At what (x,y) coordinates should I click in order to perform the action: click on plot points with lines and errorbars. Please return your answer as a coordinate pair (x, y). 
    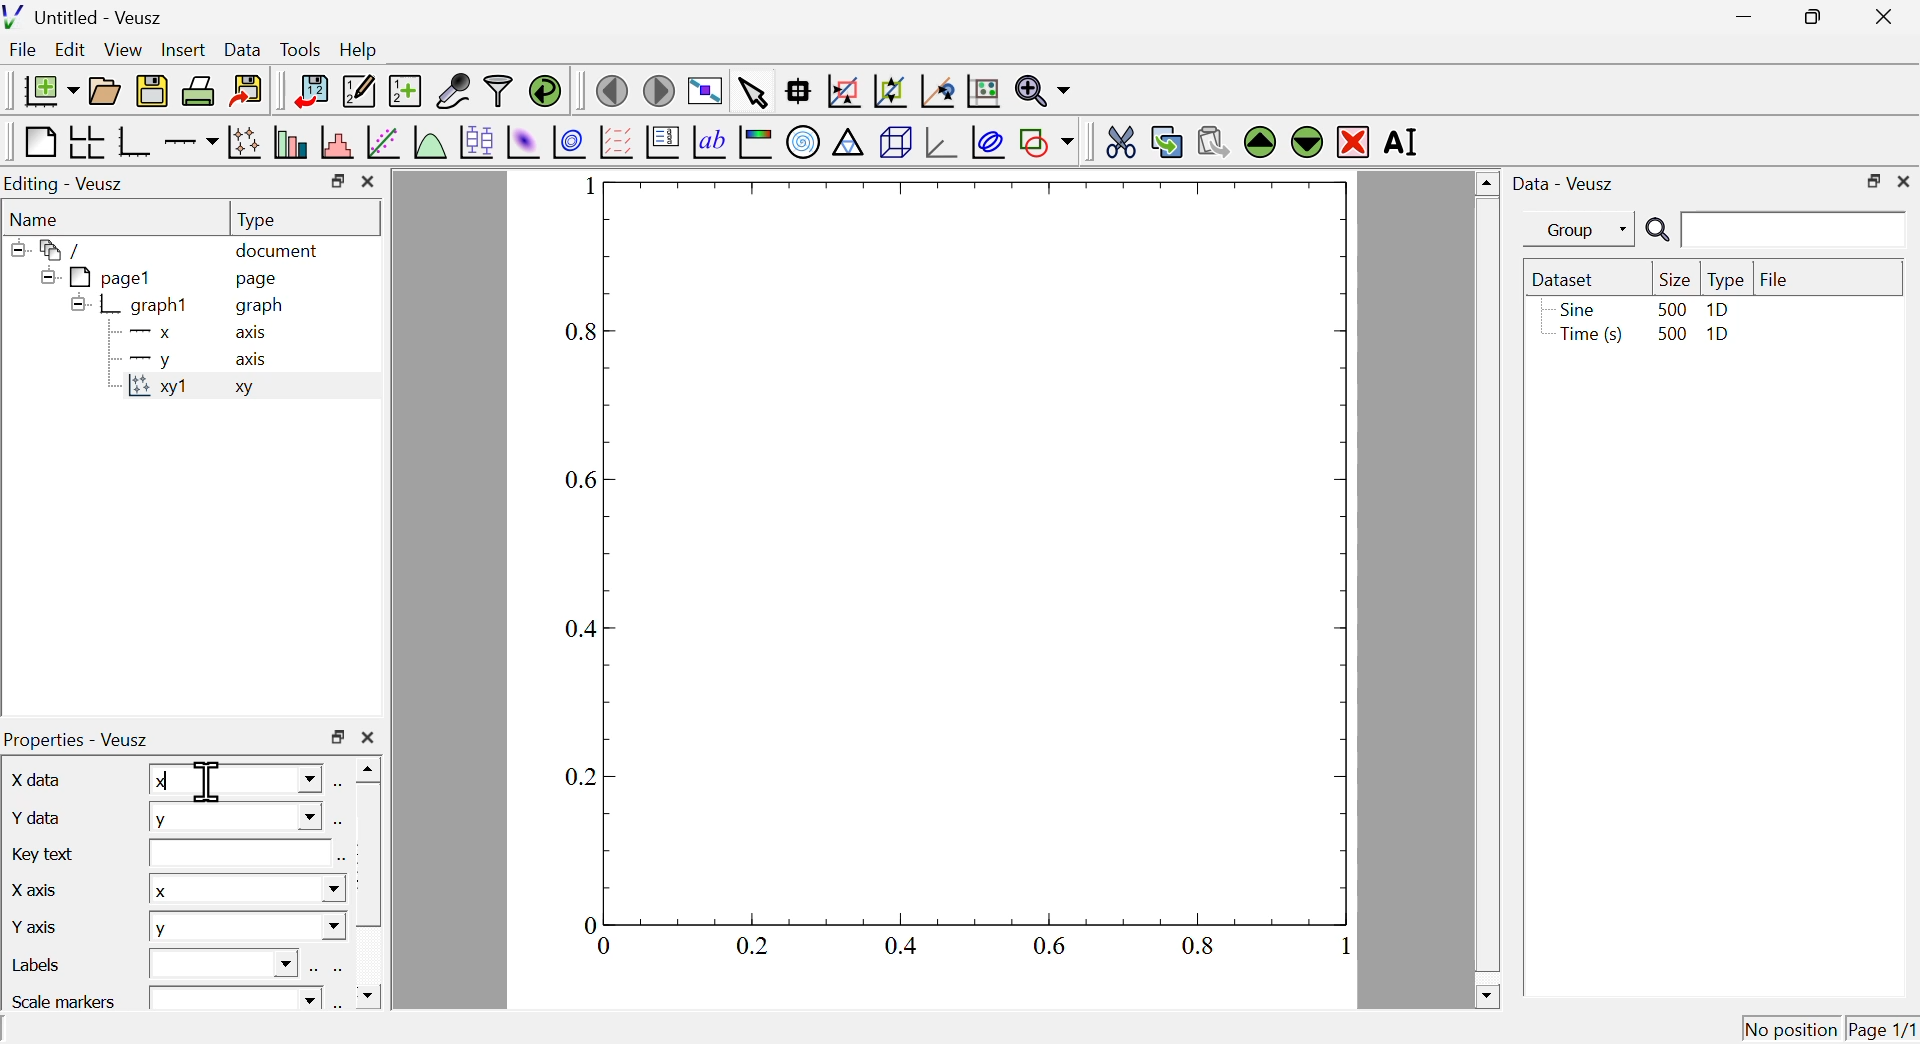
    Looking at the image, I should click on (244, 142).